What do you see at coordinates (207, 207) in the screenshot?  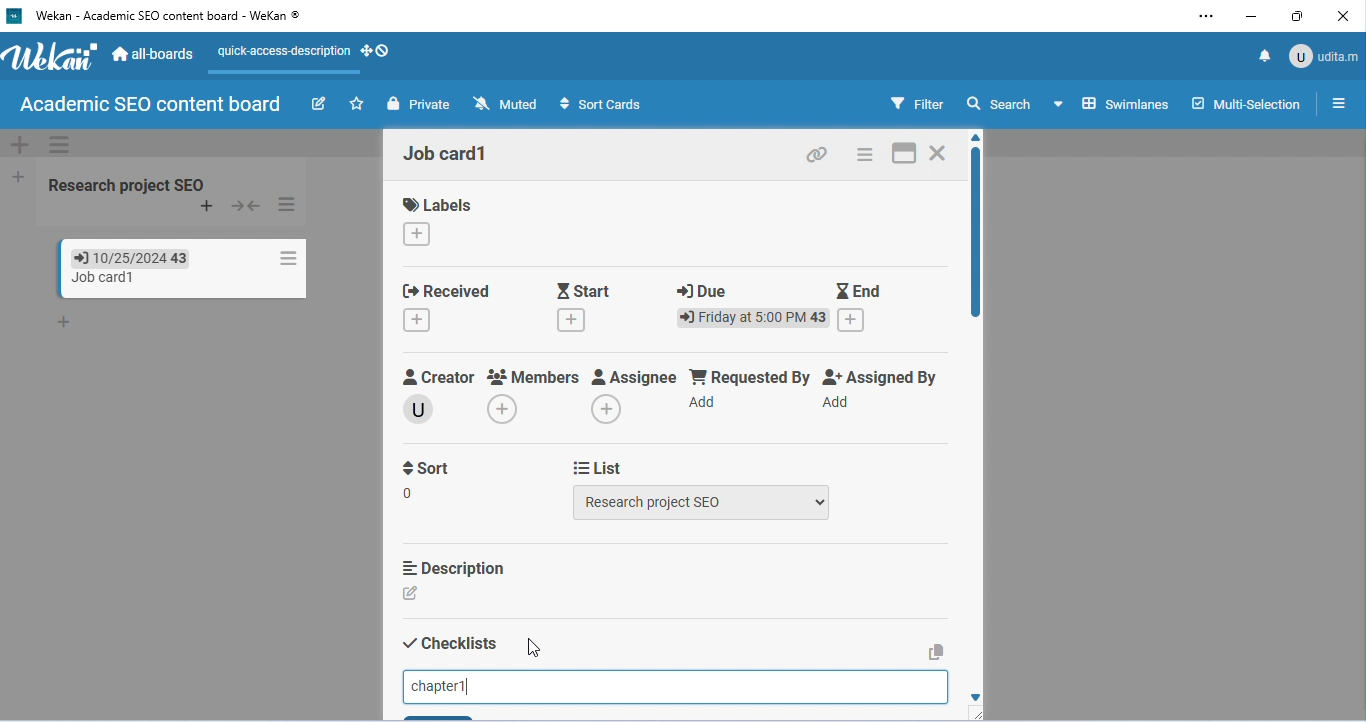 I see `add card to top of list` at bounding box center [207, 207].